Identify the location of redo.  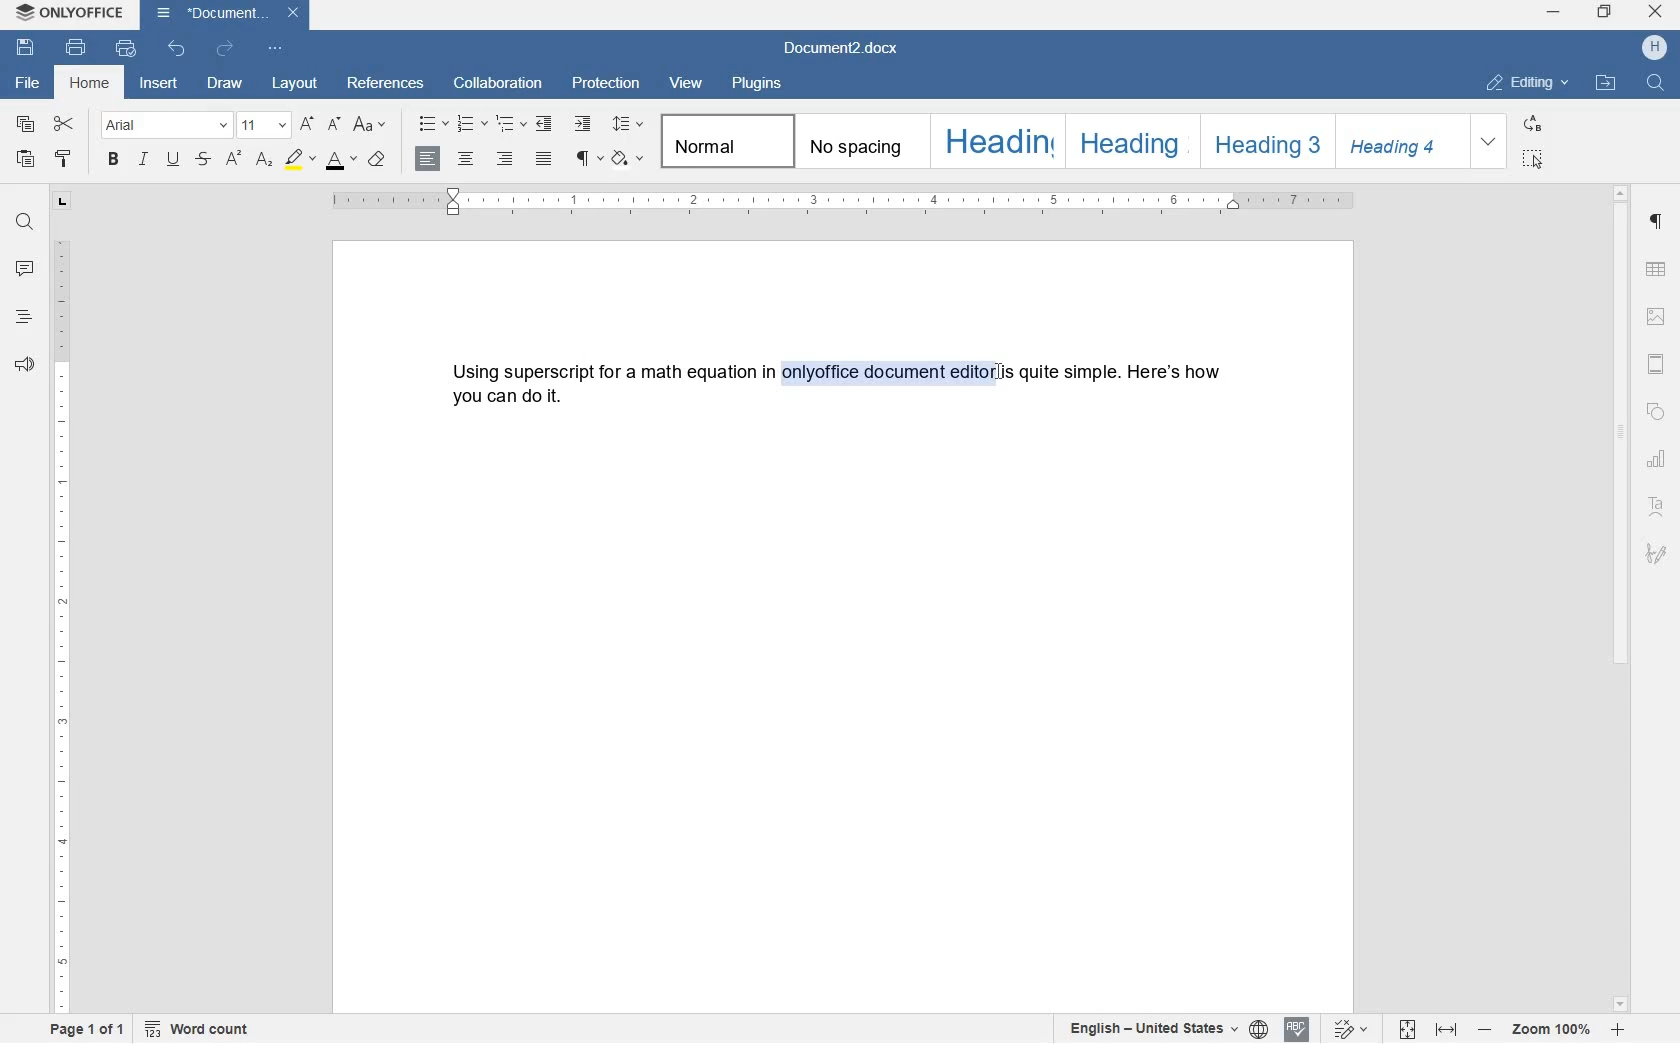
(223, 48).